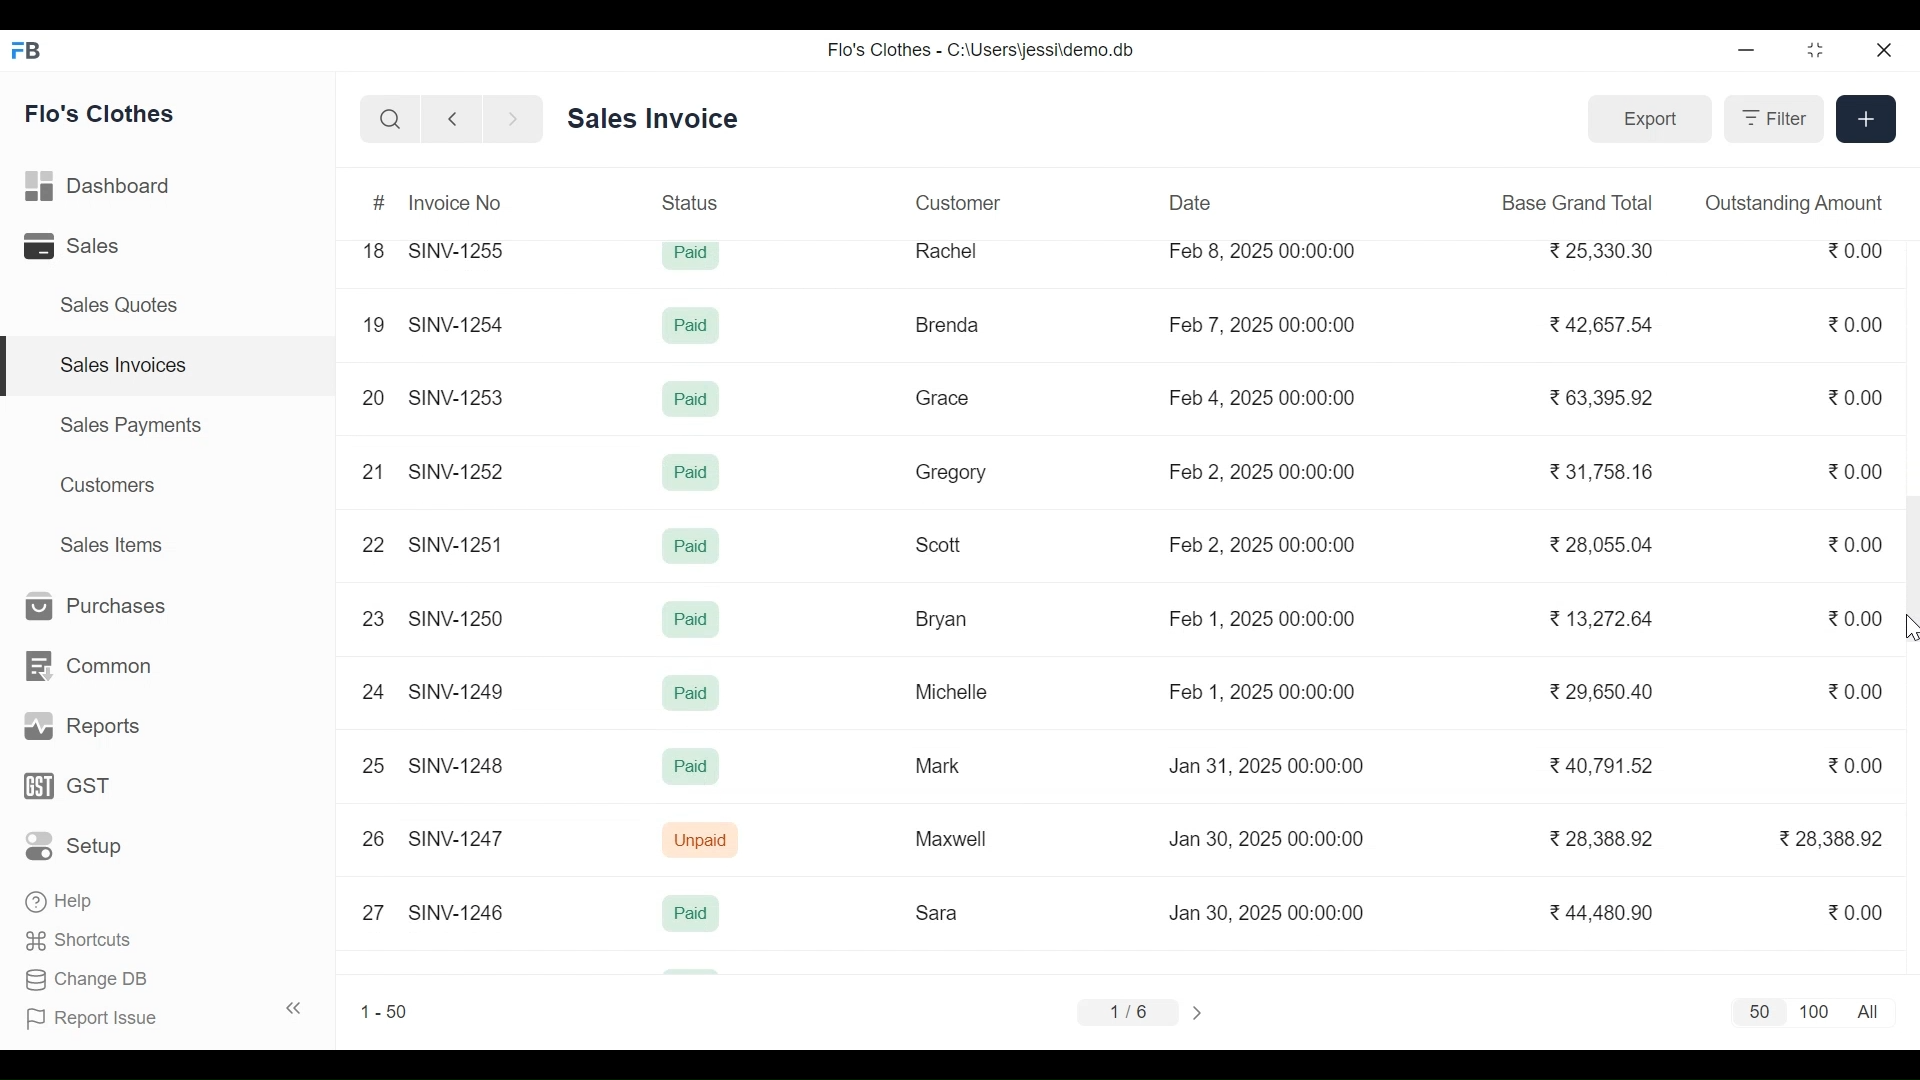  Describe the element at coordinates (948, 250) in the screenshot. I see `Rachel` at that location.